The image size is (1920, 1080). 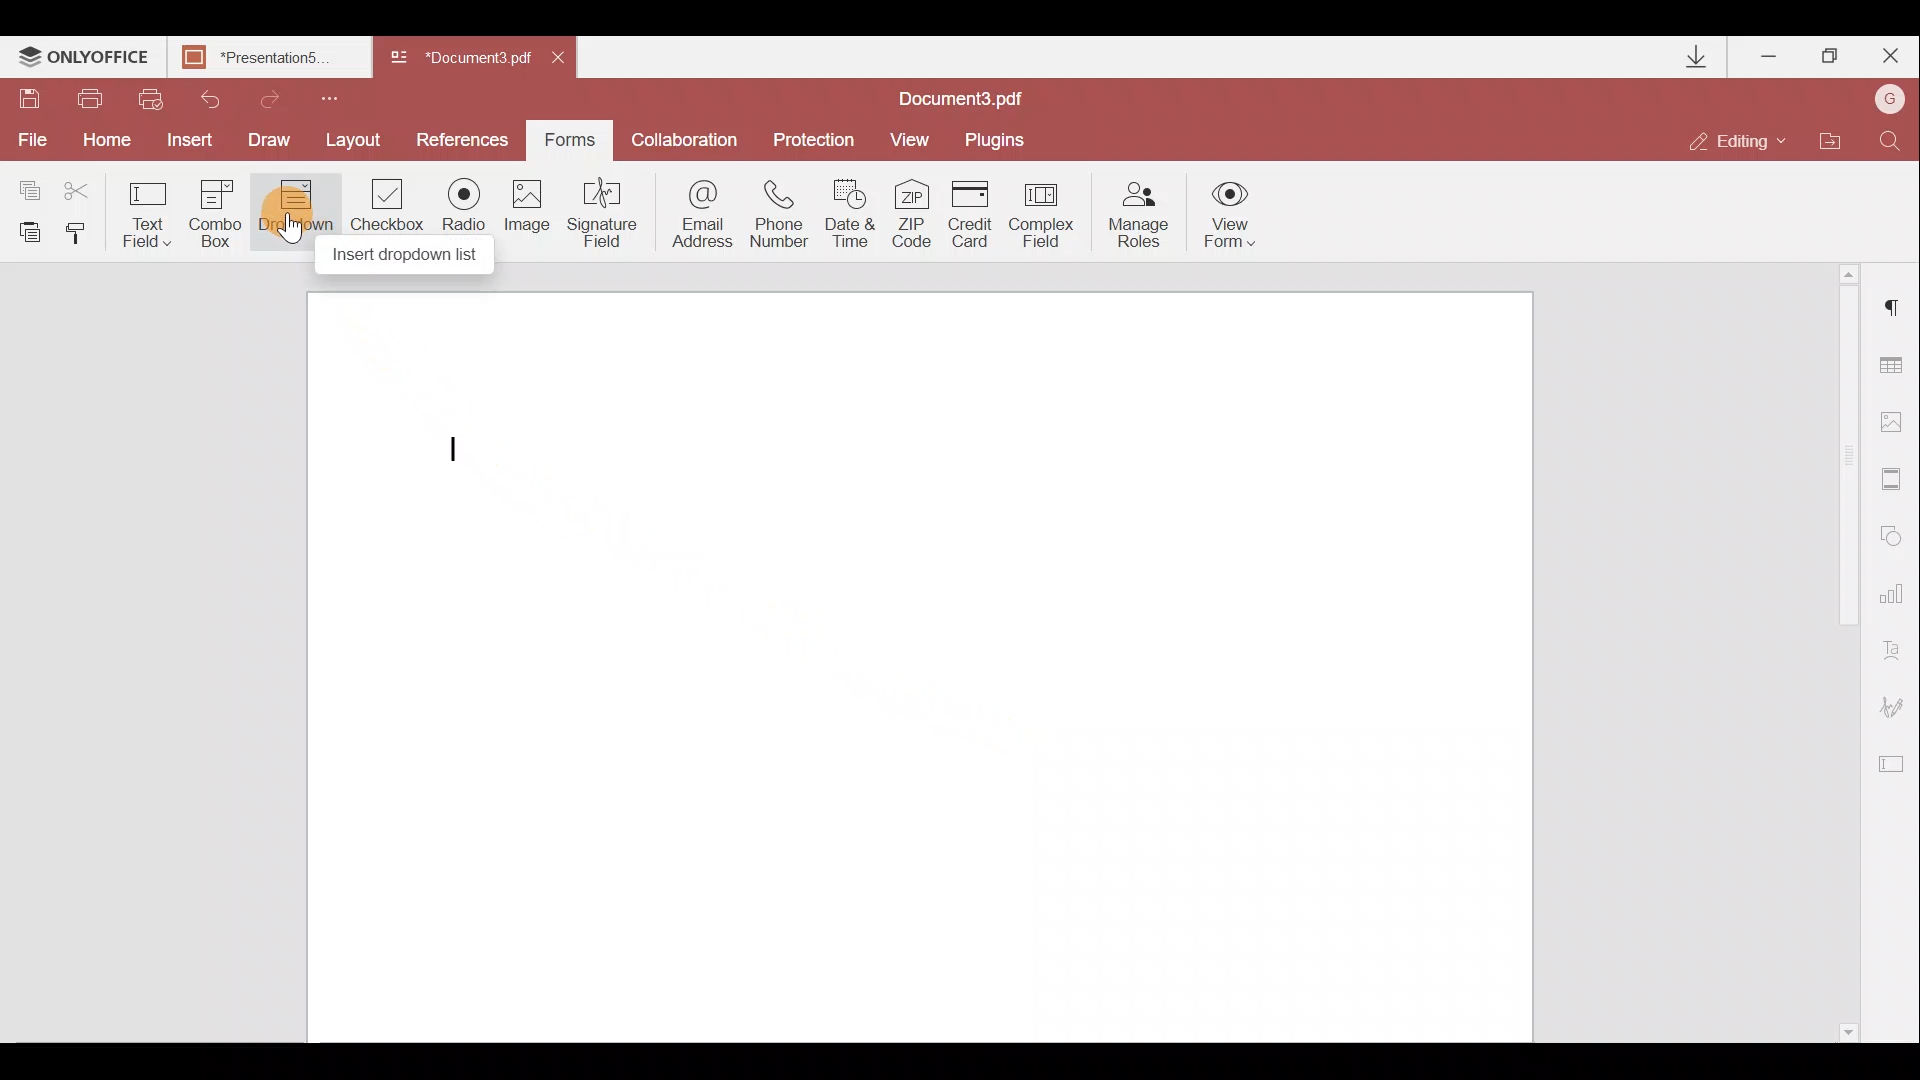 What do you see at coordinates (809, 142) in the screenshot?
I see `Protection` at bounding box center [809, 142].